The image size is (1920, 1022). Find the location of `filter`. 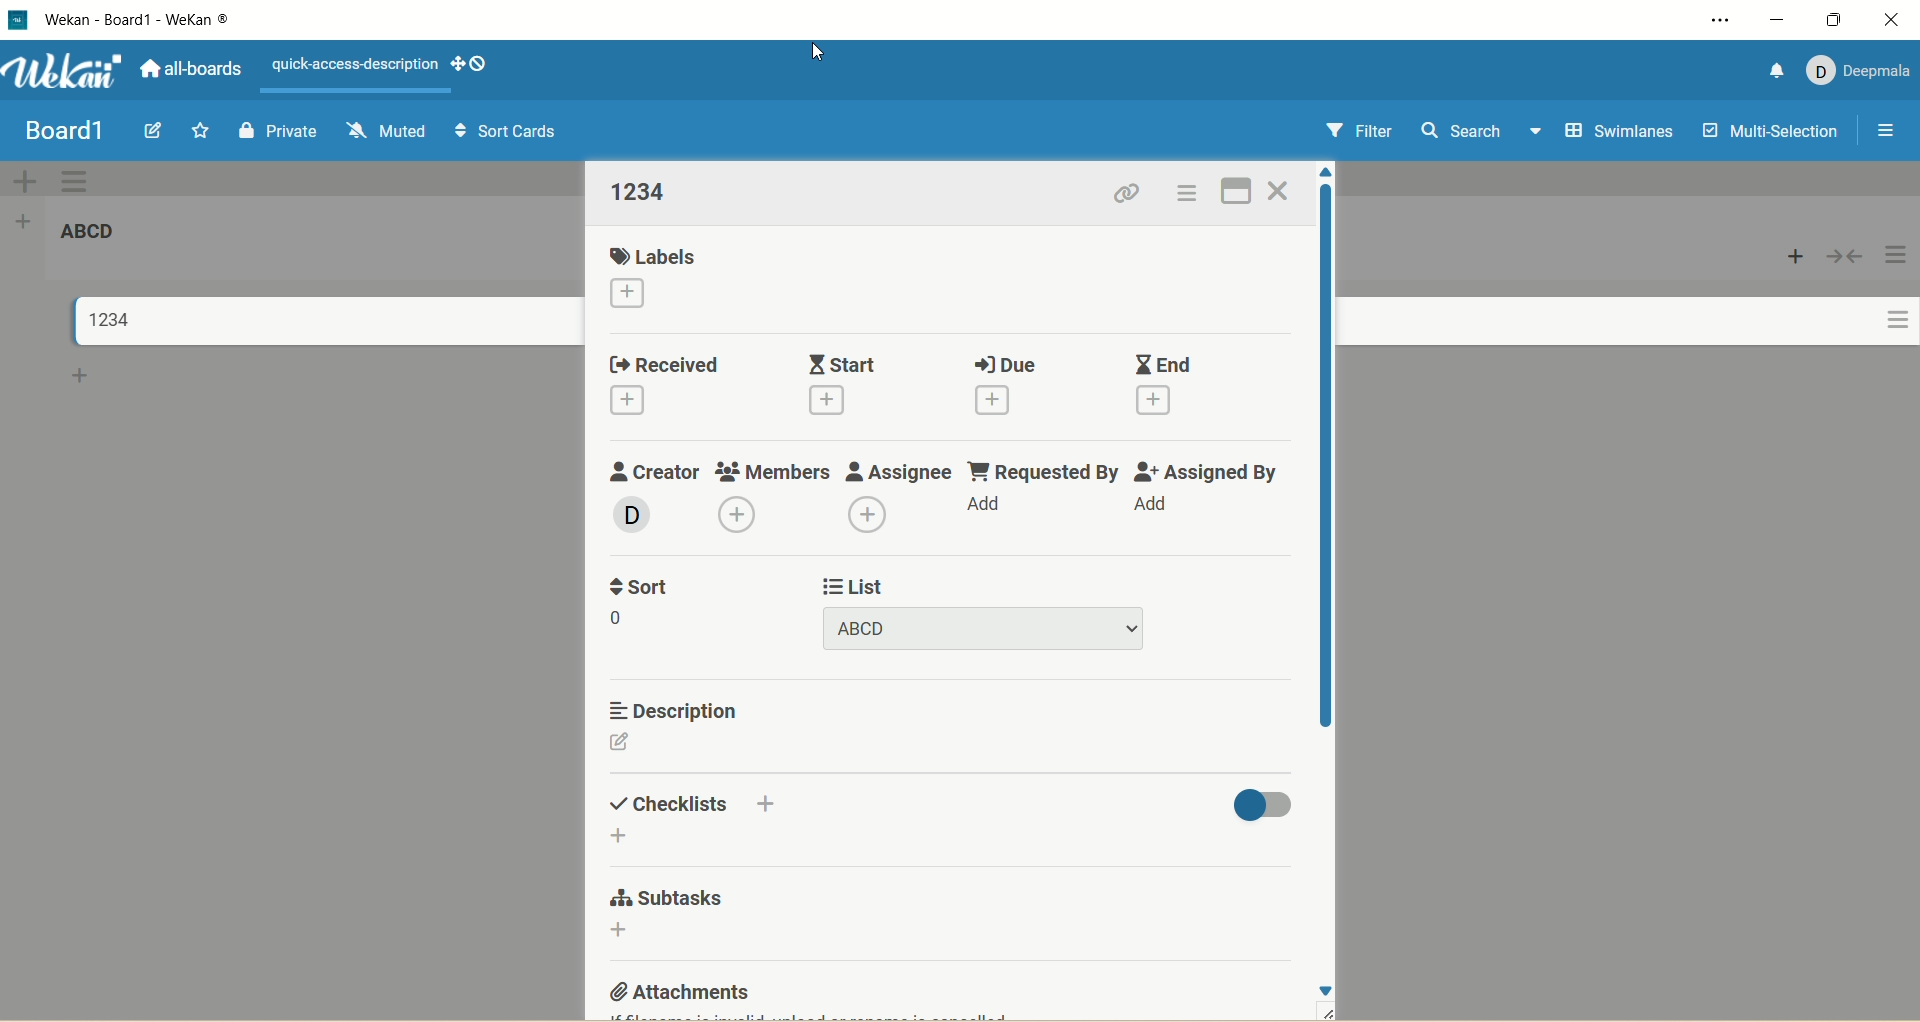

filter is located at coordinates (1358, 131).